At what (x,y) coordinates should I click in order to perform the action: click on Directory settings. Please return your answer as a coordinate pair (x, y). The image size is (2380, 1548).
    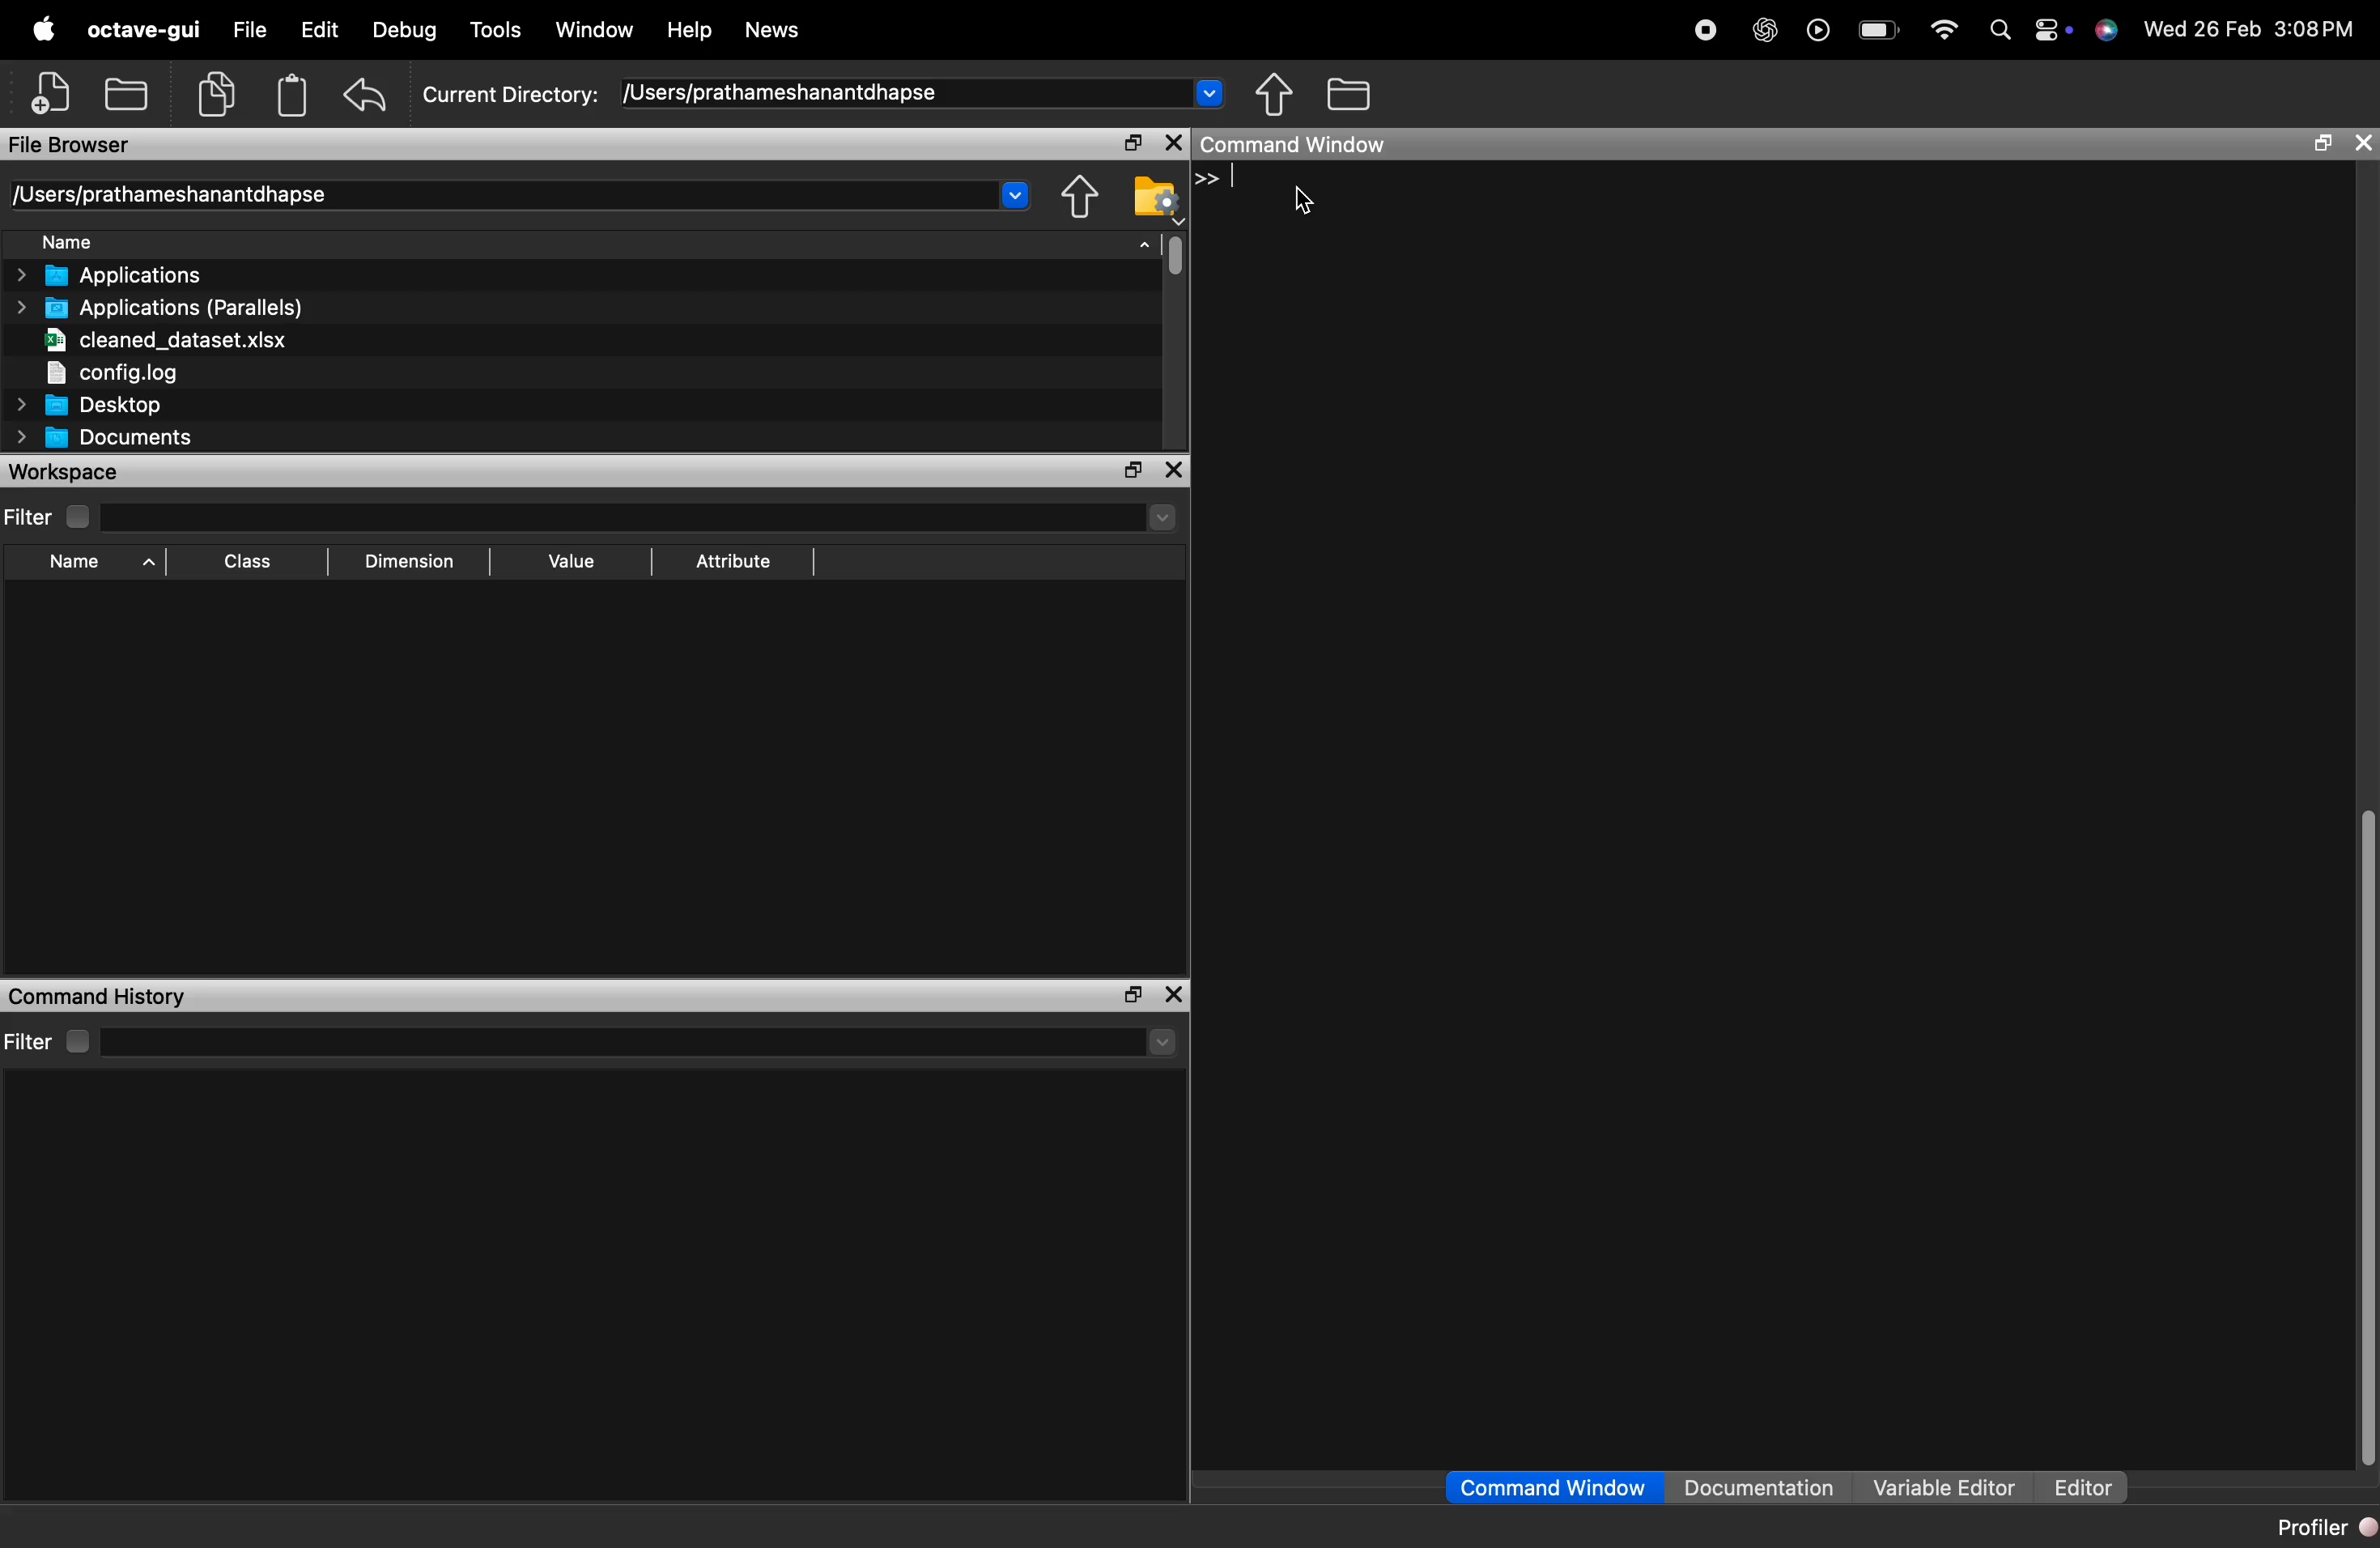
    Looking at the image, I should click on (1076, 198).